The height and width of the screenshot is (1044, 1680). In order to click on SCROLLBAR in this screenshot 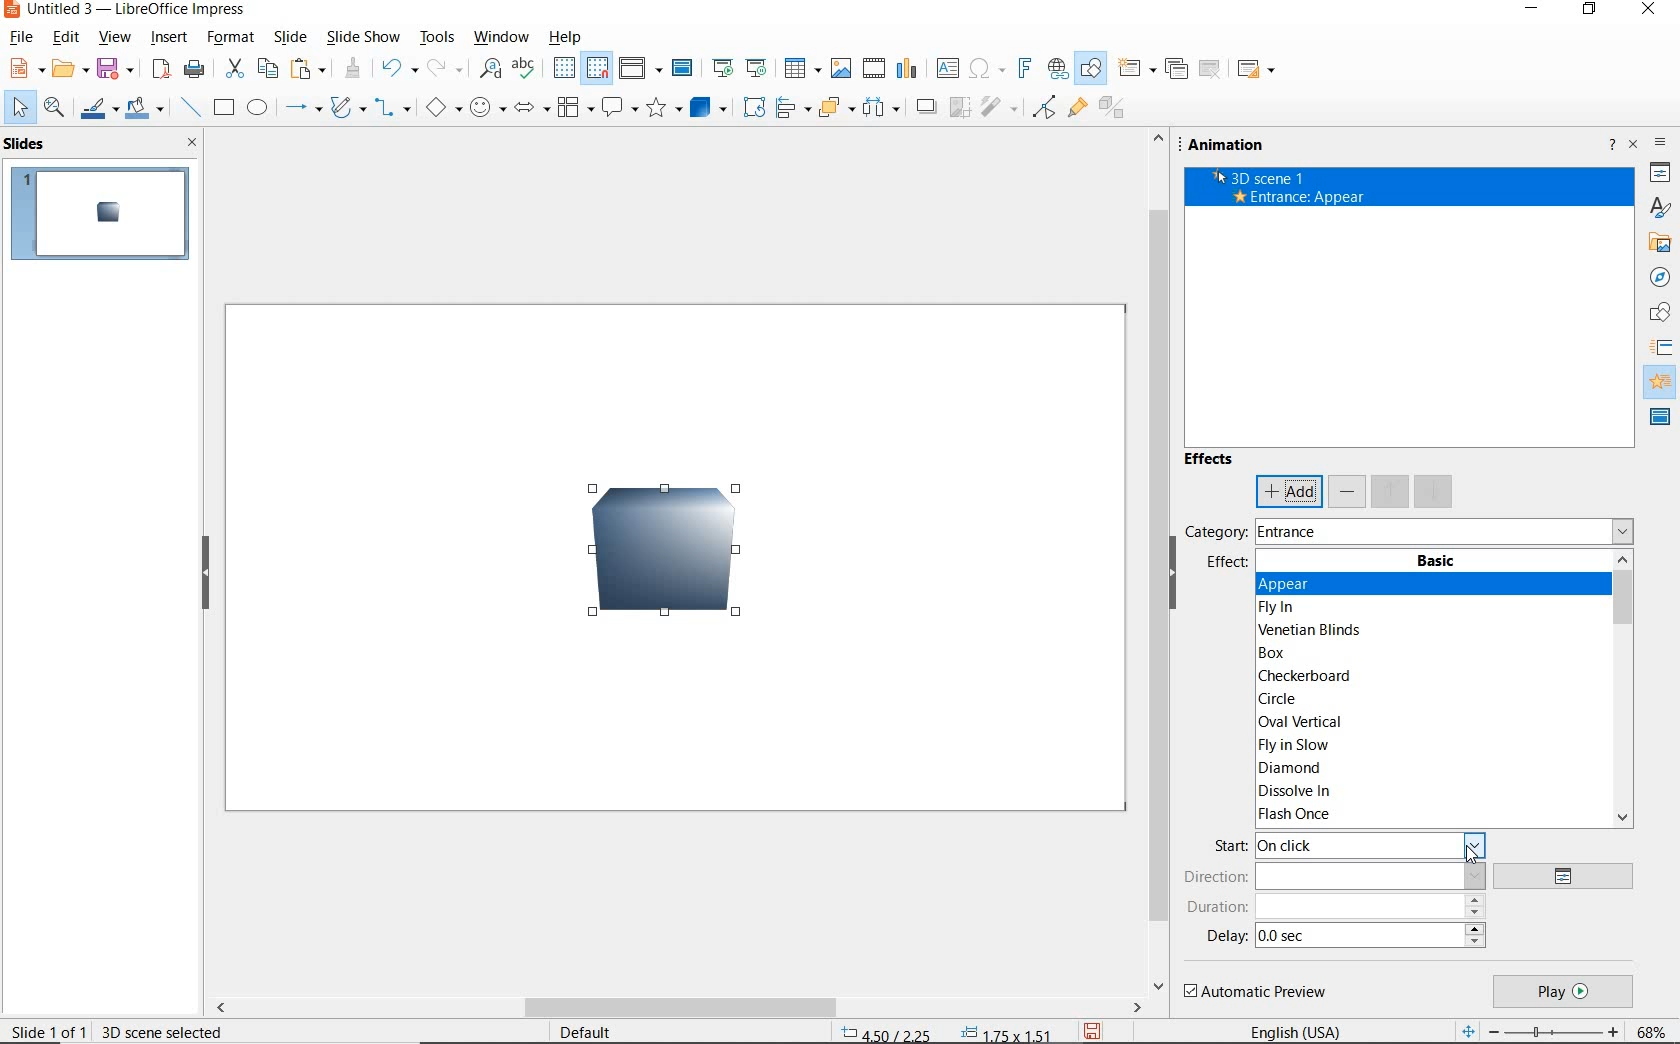, I will do `click(1622, 691)`.